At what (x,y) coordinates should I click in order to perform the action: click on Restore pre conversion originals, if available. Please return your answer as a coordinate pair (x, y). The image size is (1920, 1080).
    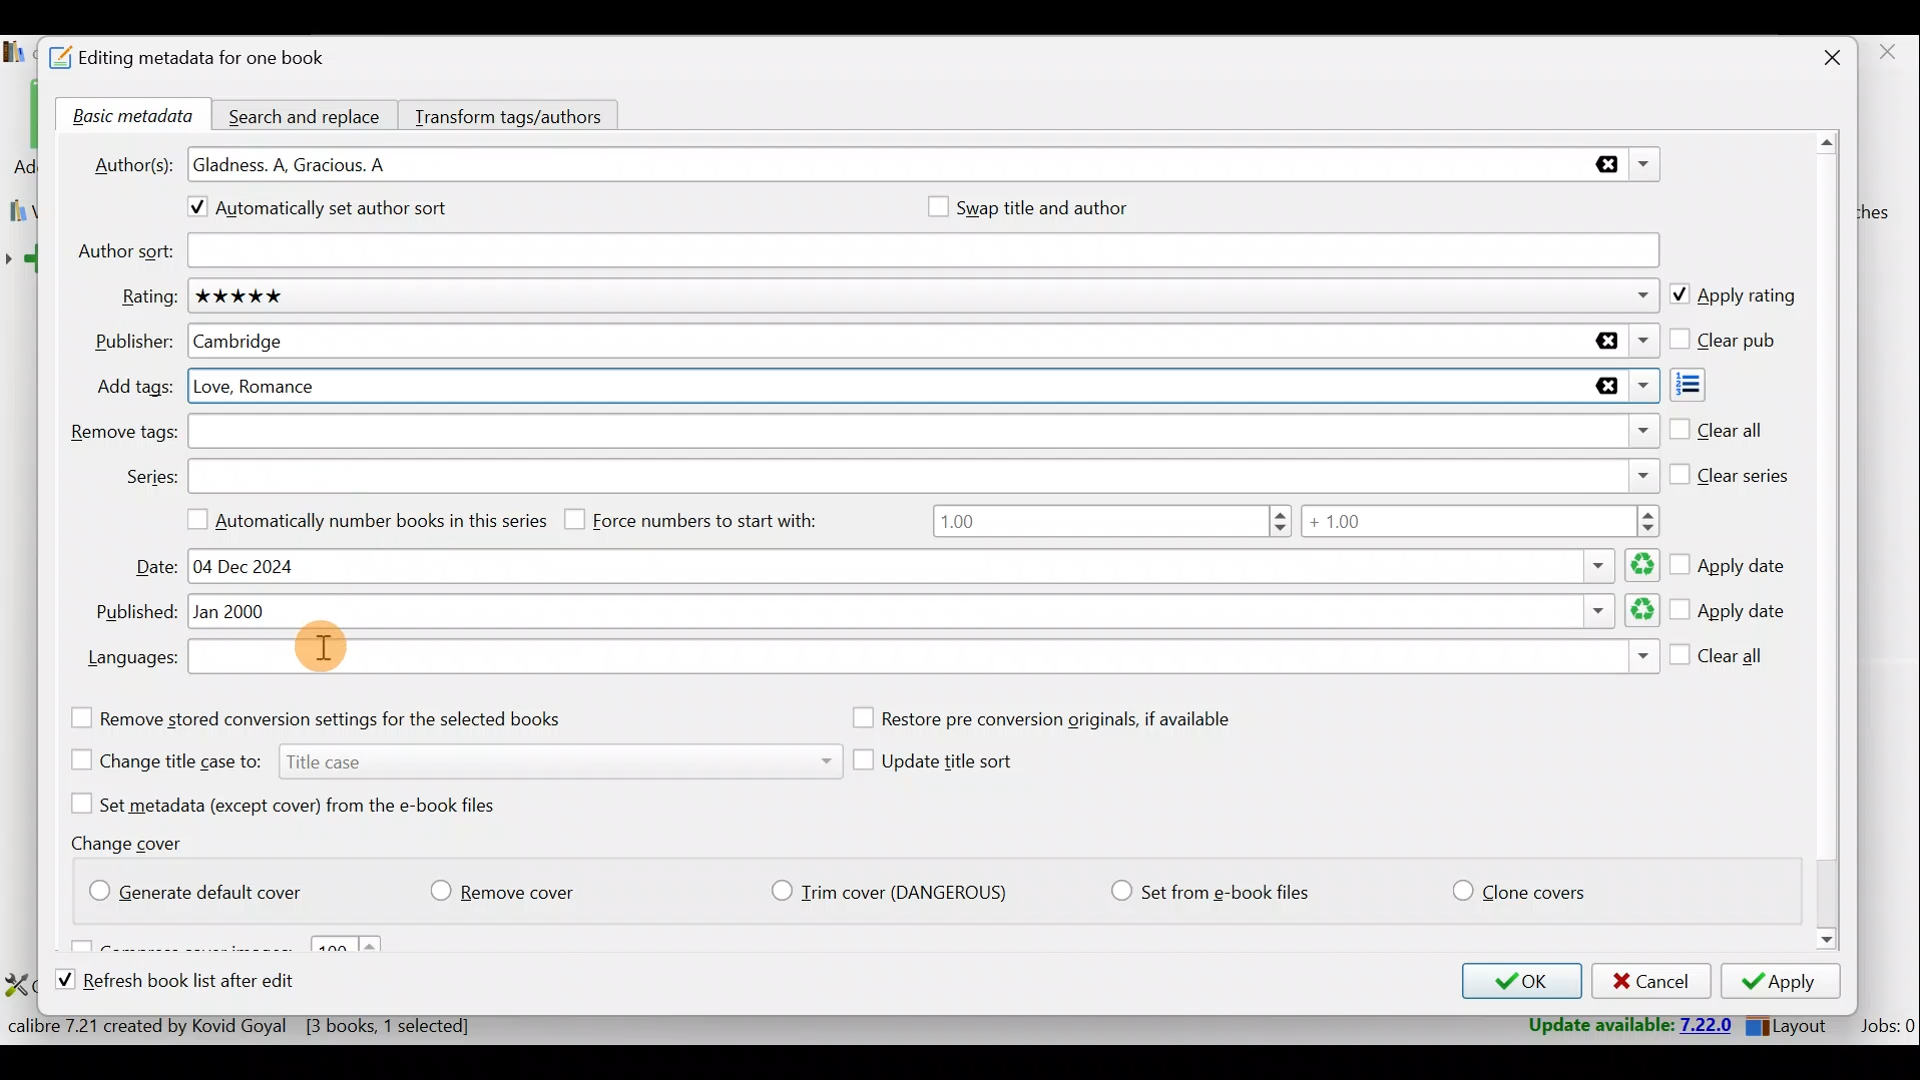
    Looking at the image, I should click on (1063, 719).